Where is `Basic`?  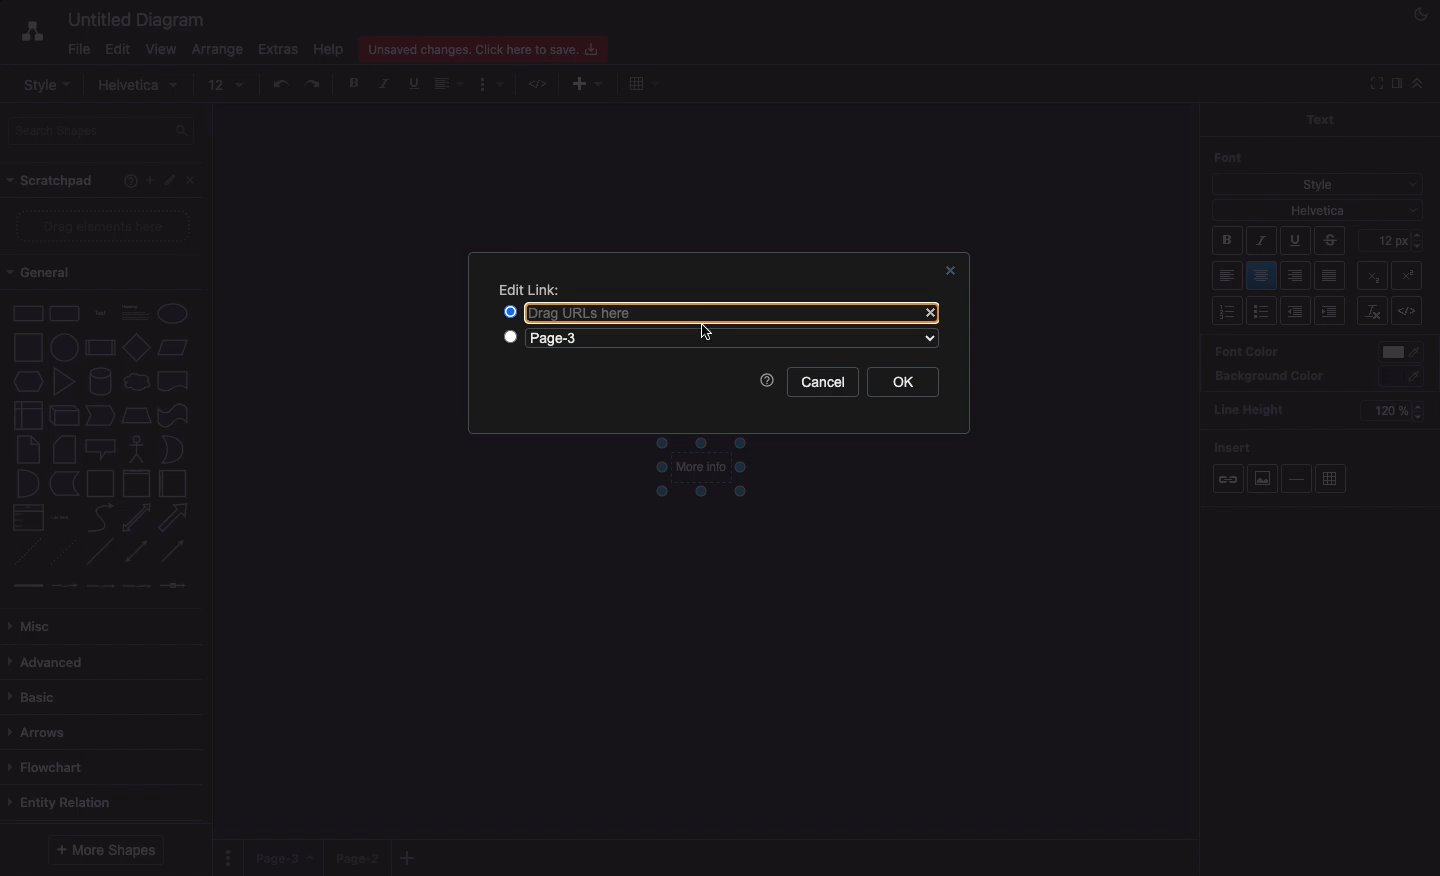
Basic is located at coordinates (35, 698).